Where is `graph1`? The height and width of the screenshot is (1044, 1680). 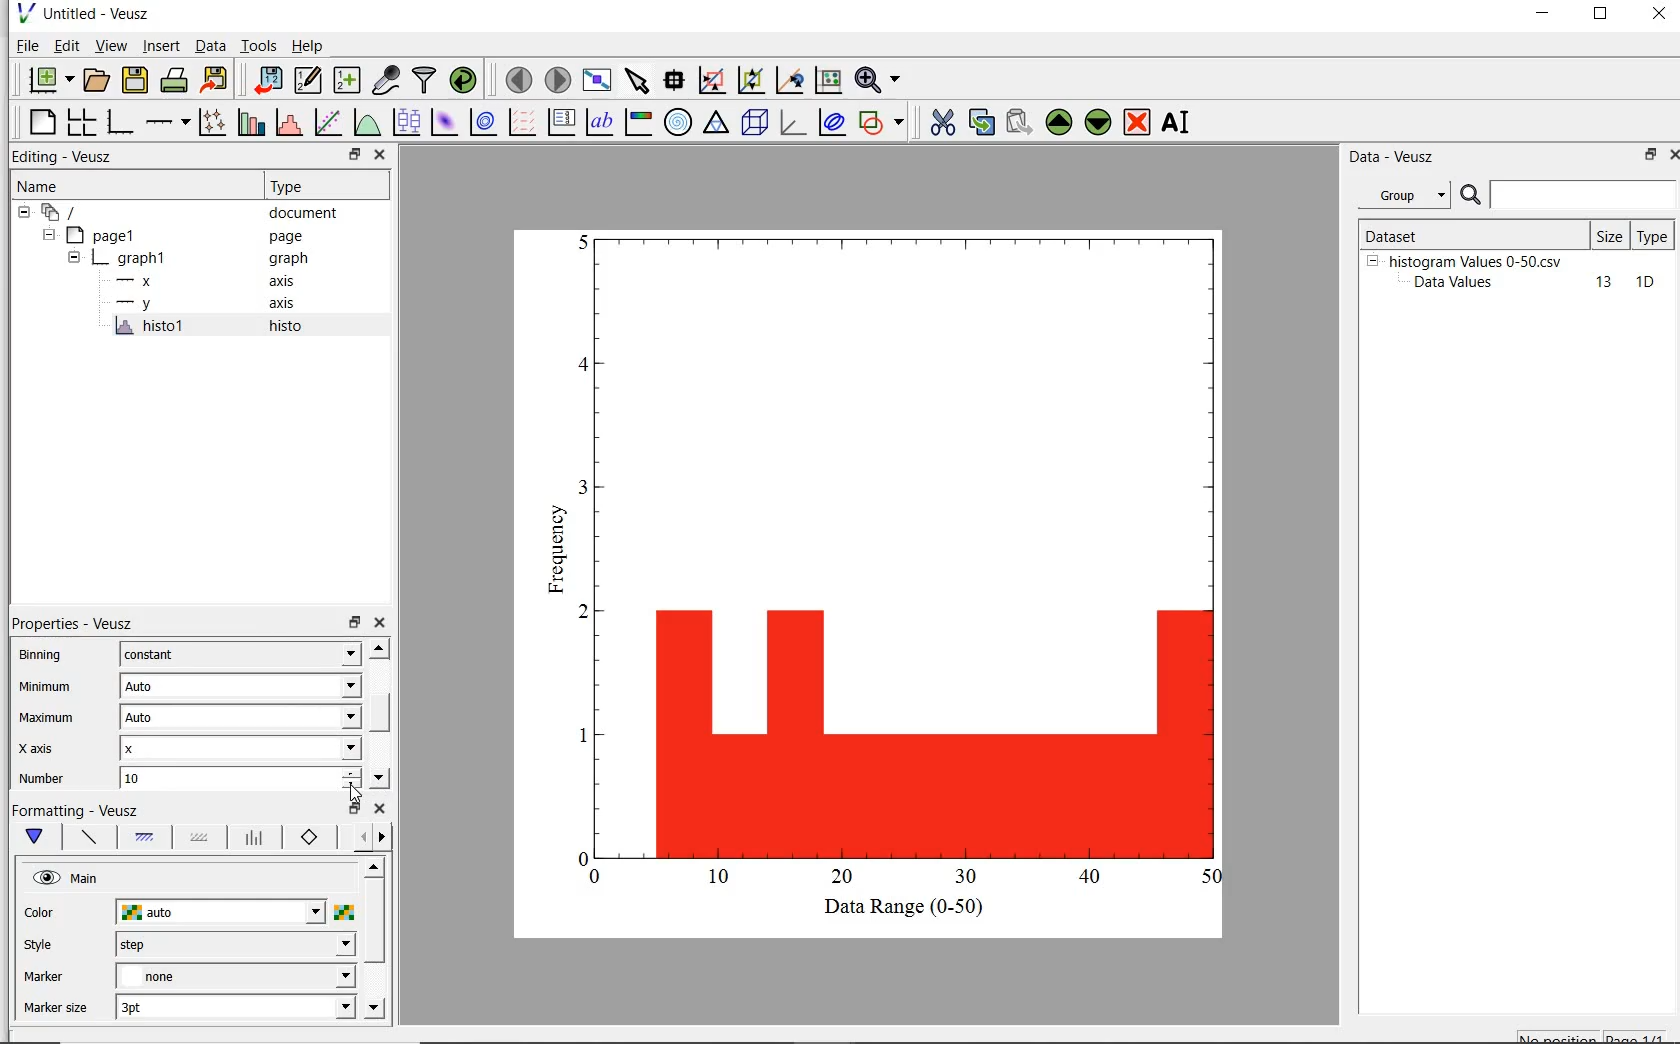 graph1 is located at coordinates (133, 261).